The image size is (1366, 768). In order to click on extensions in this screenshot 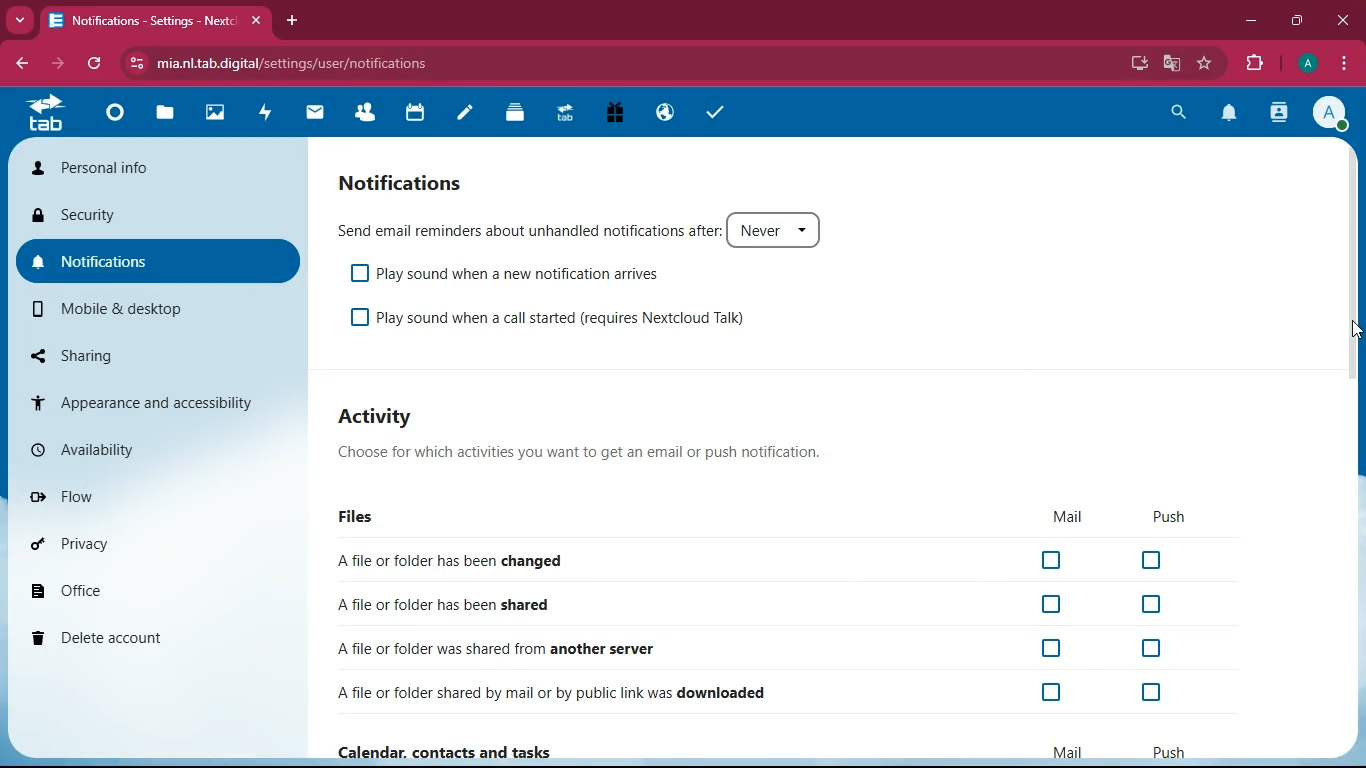, I will do `click(1250, 61)`.